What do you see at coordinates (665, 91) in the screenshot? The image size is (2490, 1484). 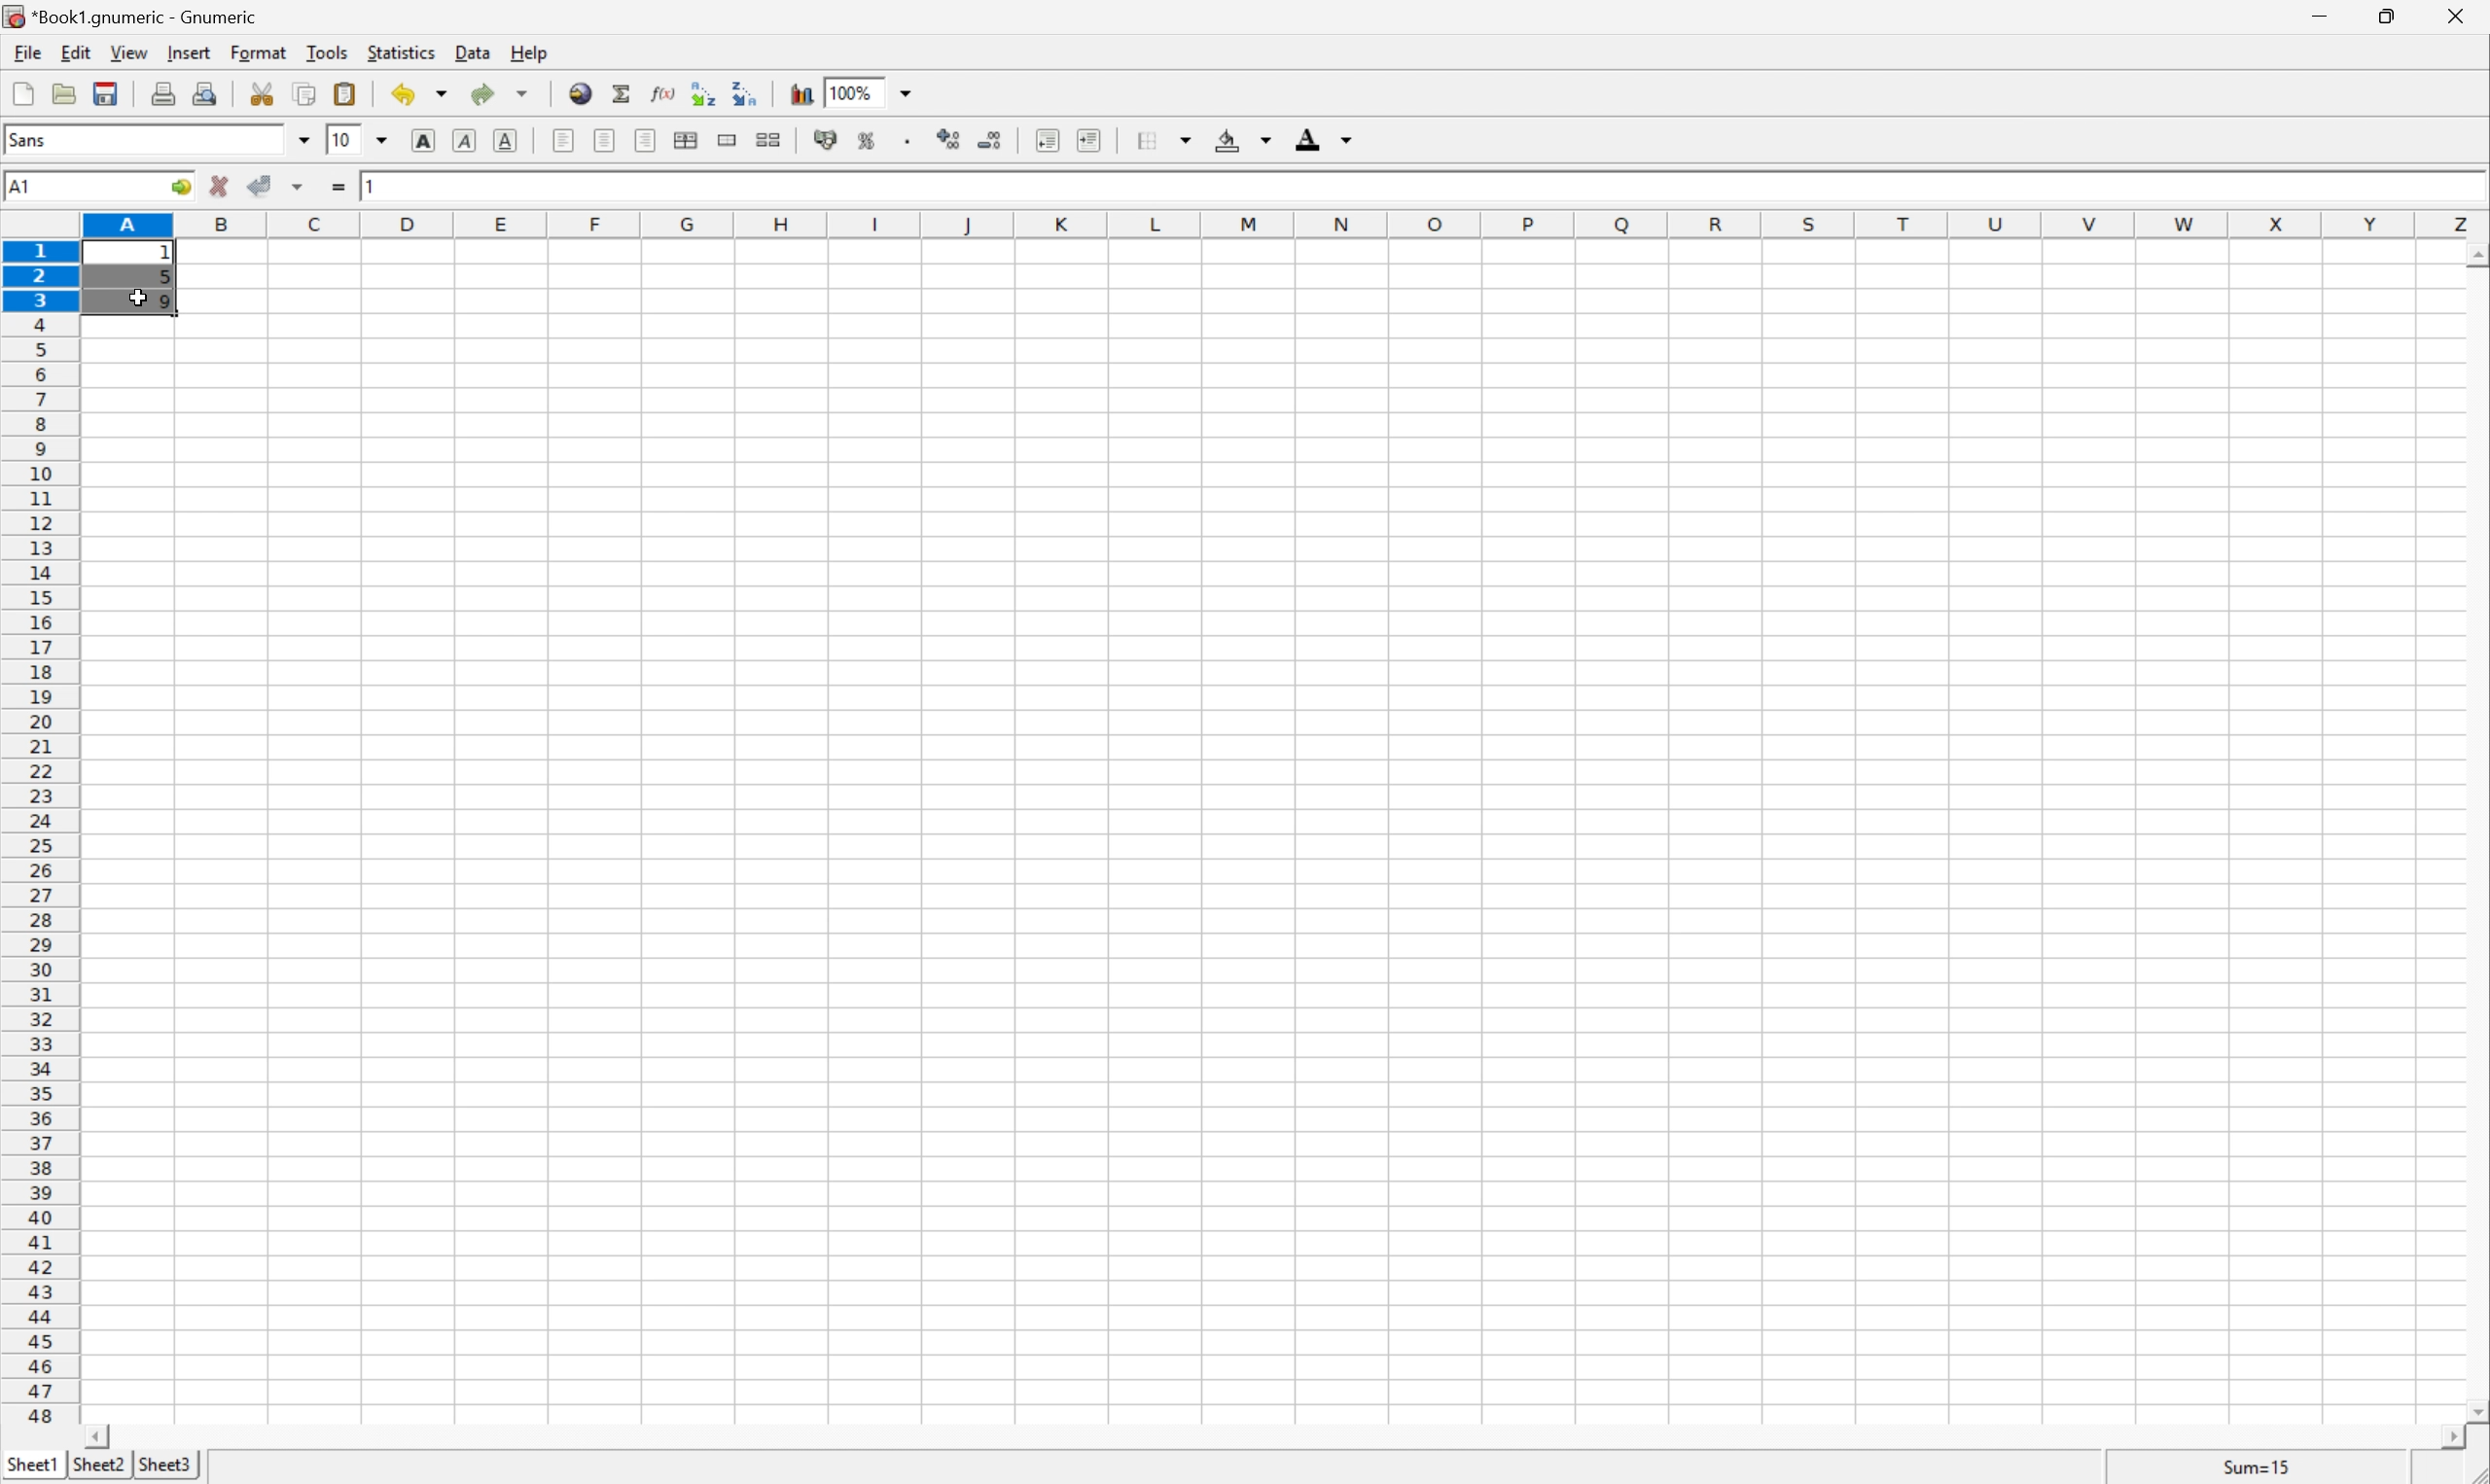 I see `edit function in current cell` at bounding box center [665, 91].